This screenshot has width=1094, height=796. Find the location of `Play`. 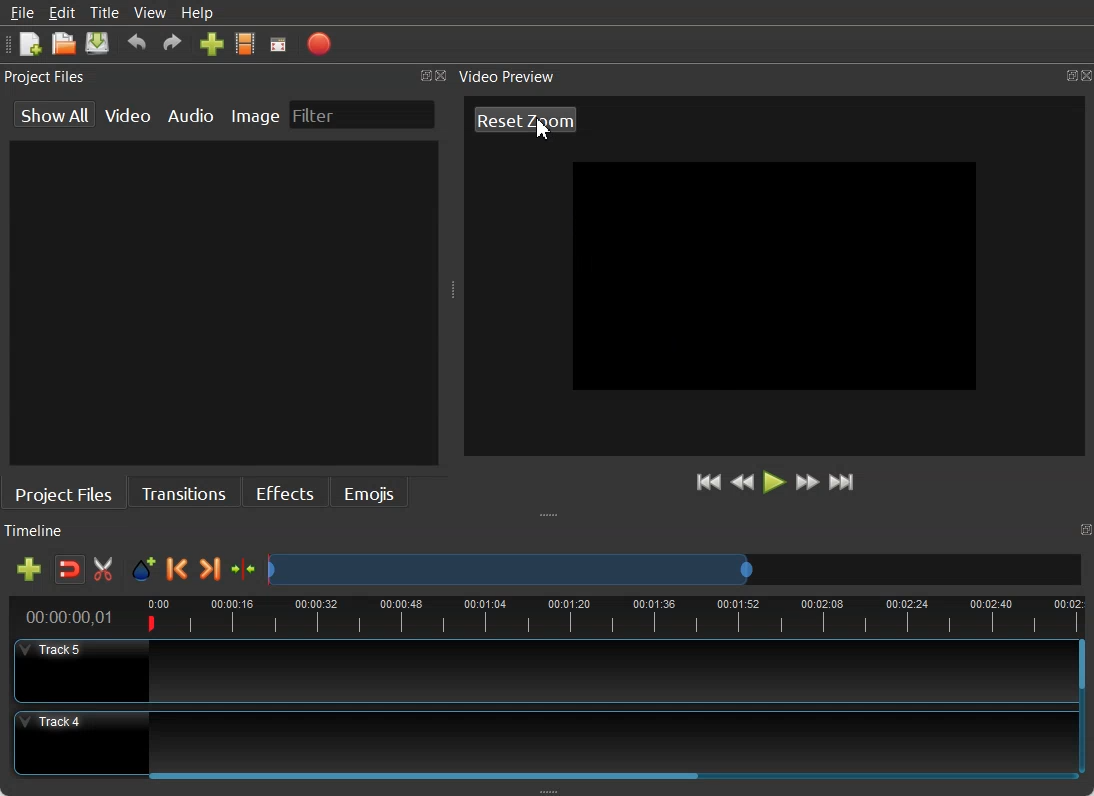

Play is located at coordinates (774, 481).